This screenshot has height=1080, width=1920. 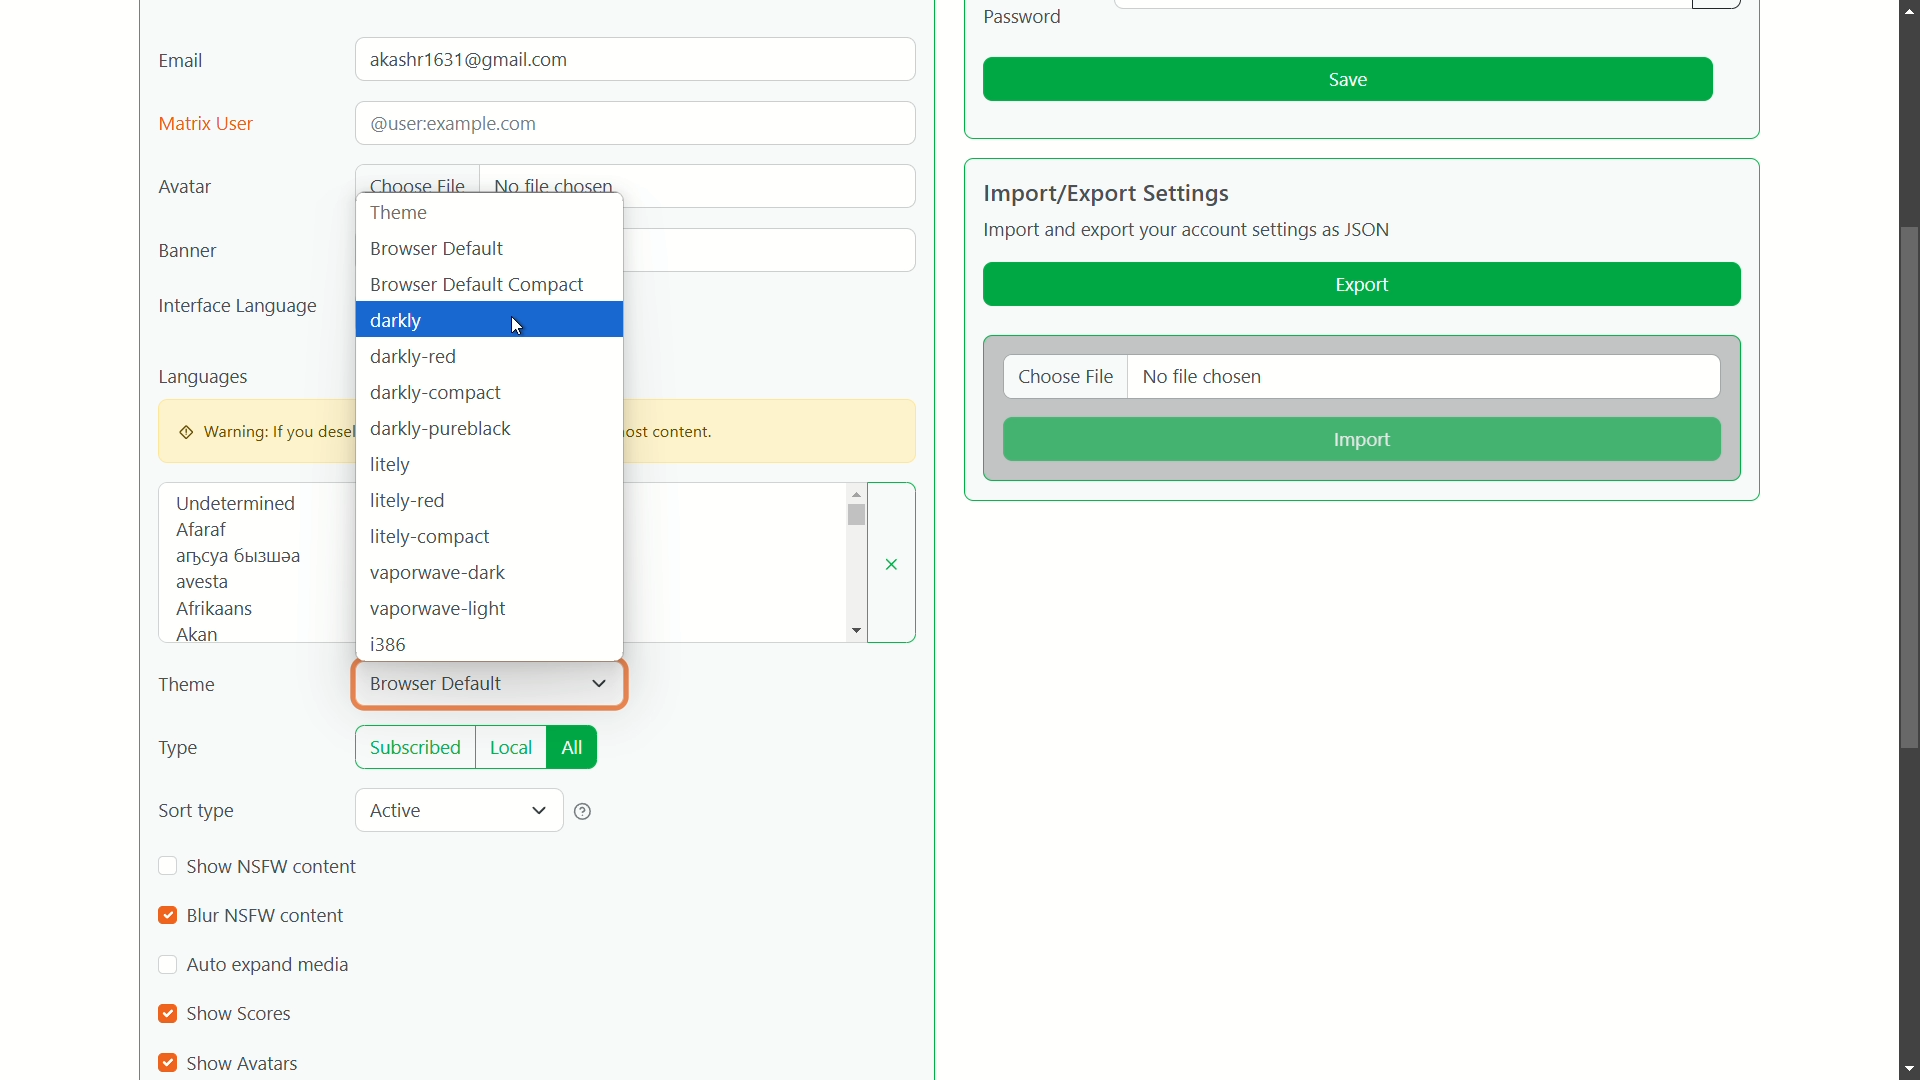 I want to click on interface language, so click(x=238, y=308).